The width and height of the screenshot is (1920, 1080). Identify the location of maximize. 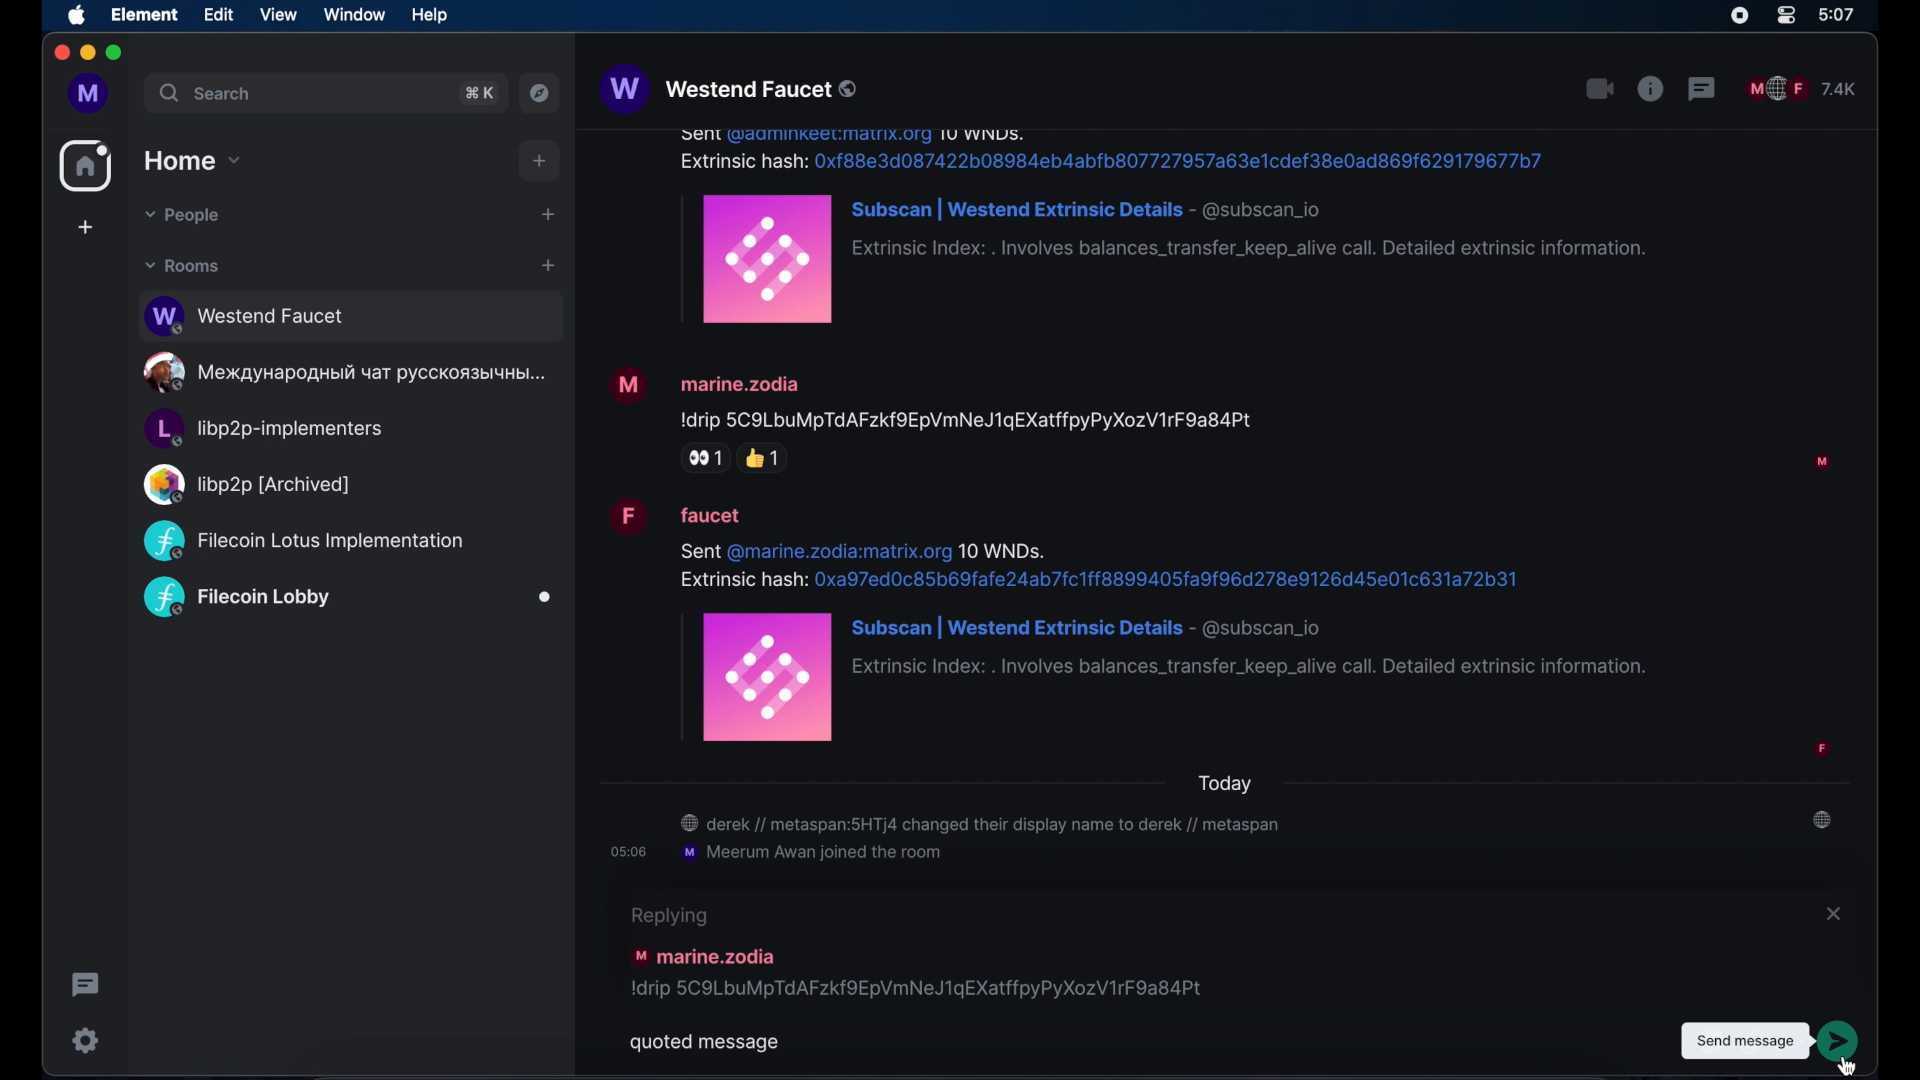
(116, 53).